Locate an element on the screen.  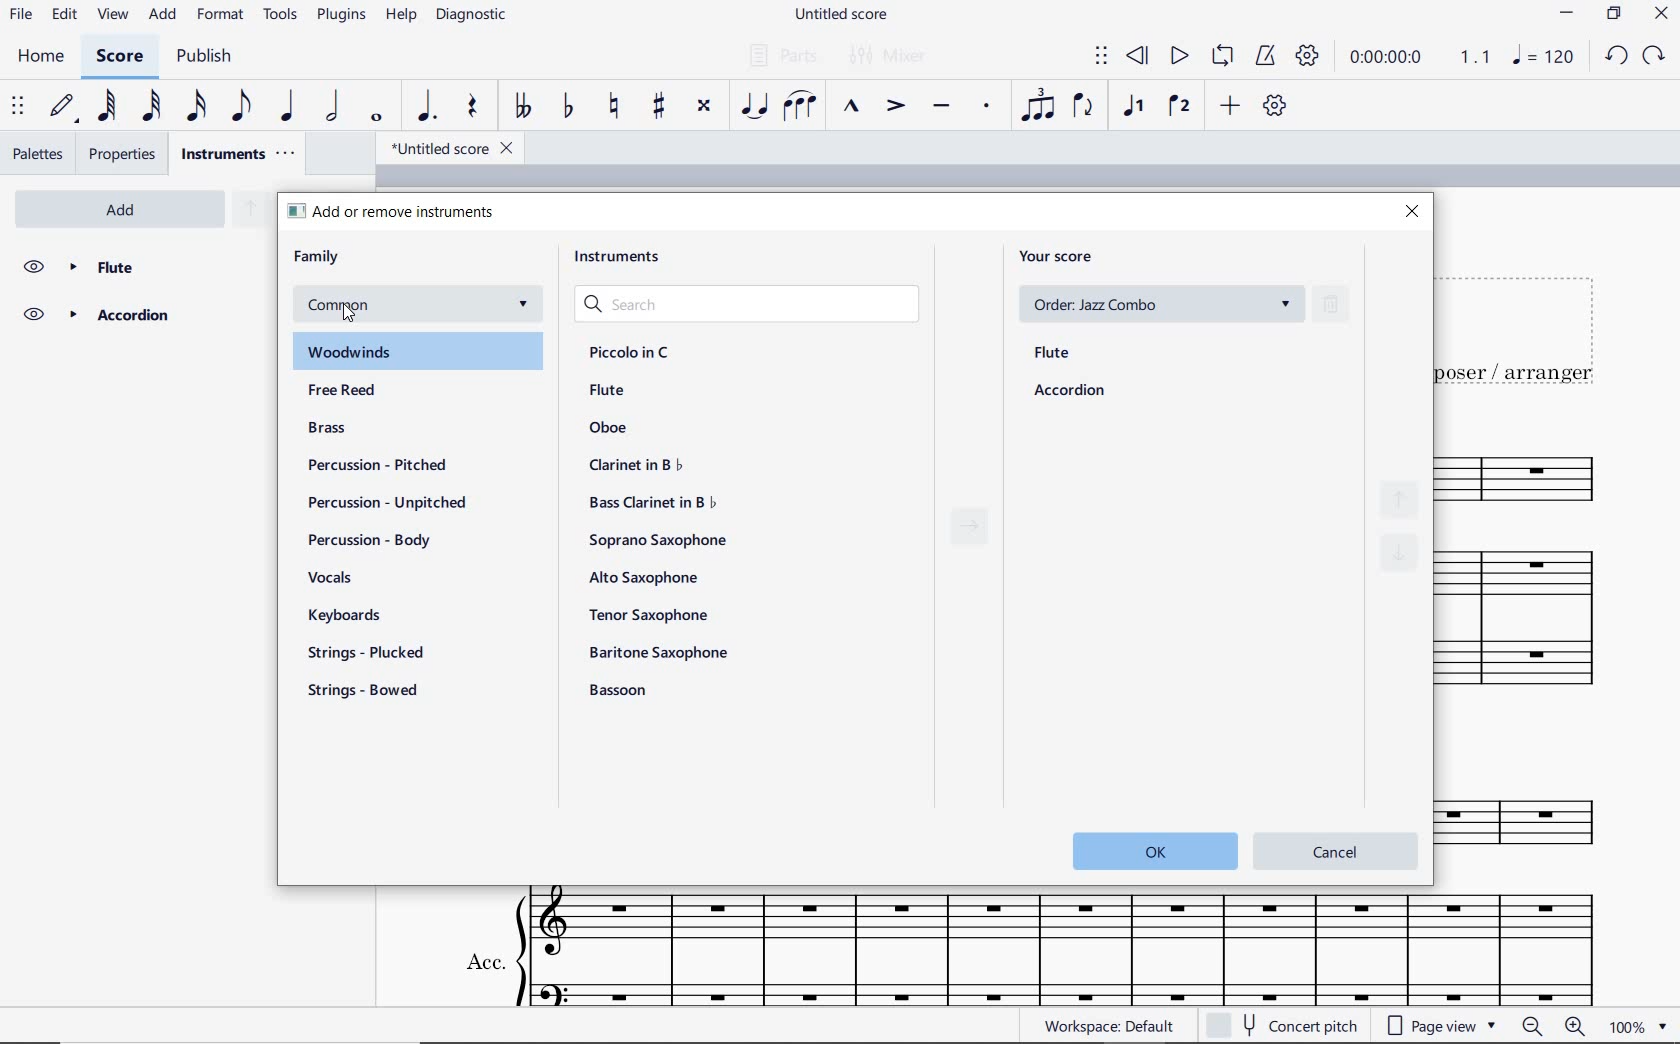
playback settings is located at coordinates (1306, 57).